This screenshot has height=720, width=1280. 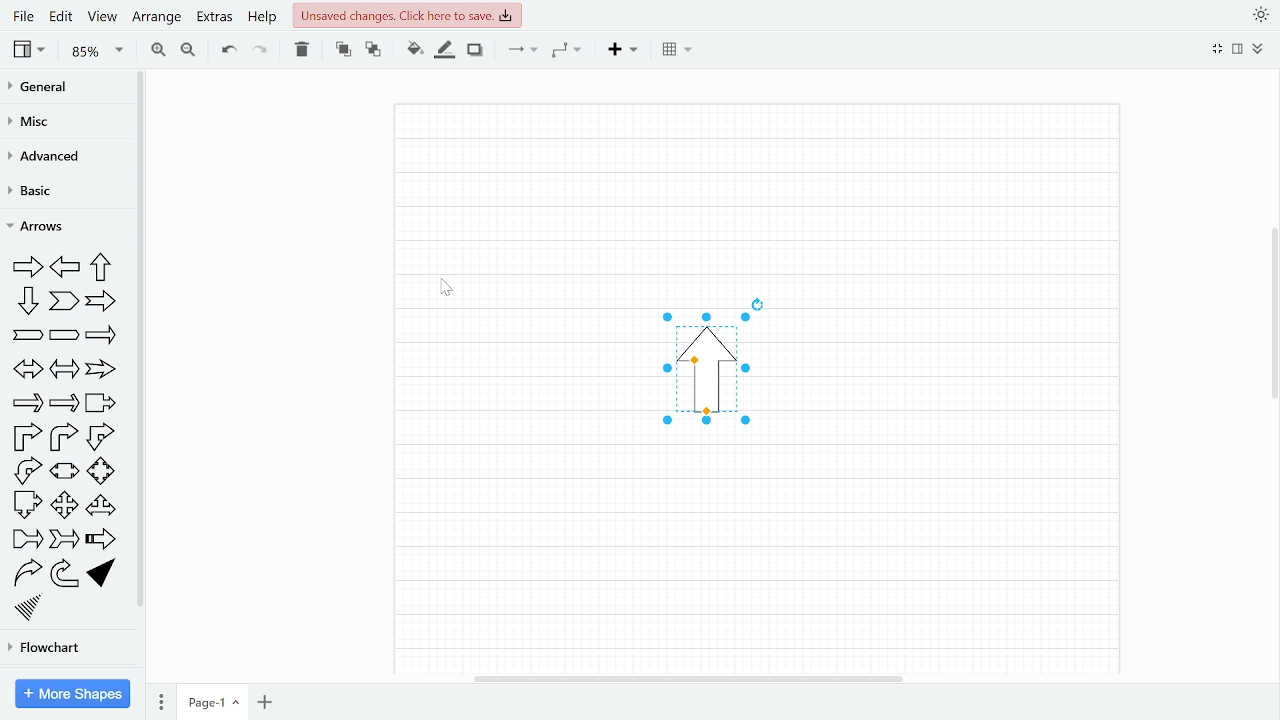 I want to click on Pages, so click(x=161, y=700).